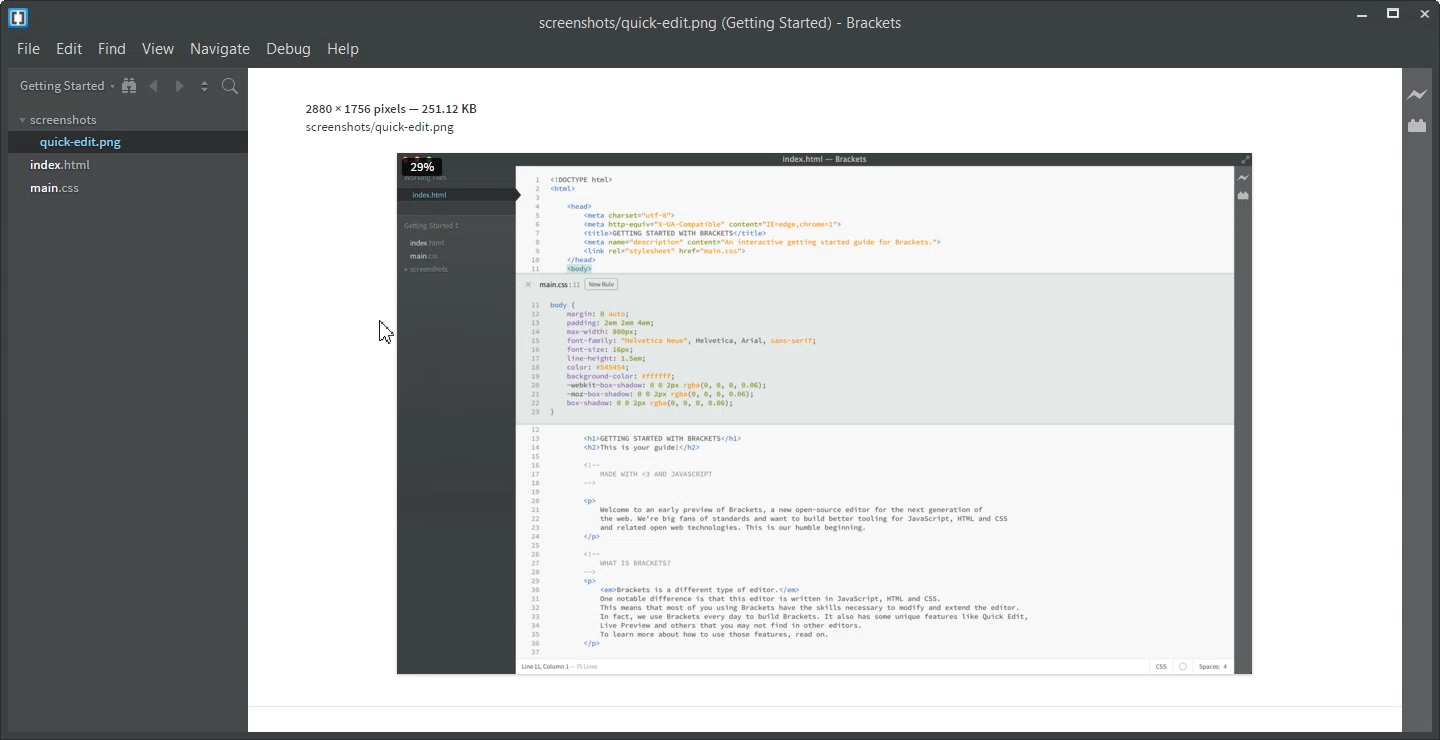 This screenshot has width=1440, height=740. Describe the element at coordinates (231, 87) in the screenshot. I see `Find in Files` at that location.